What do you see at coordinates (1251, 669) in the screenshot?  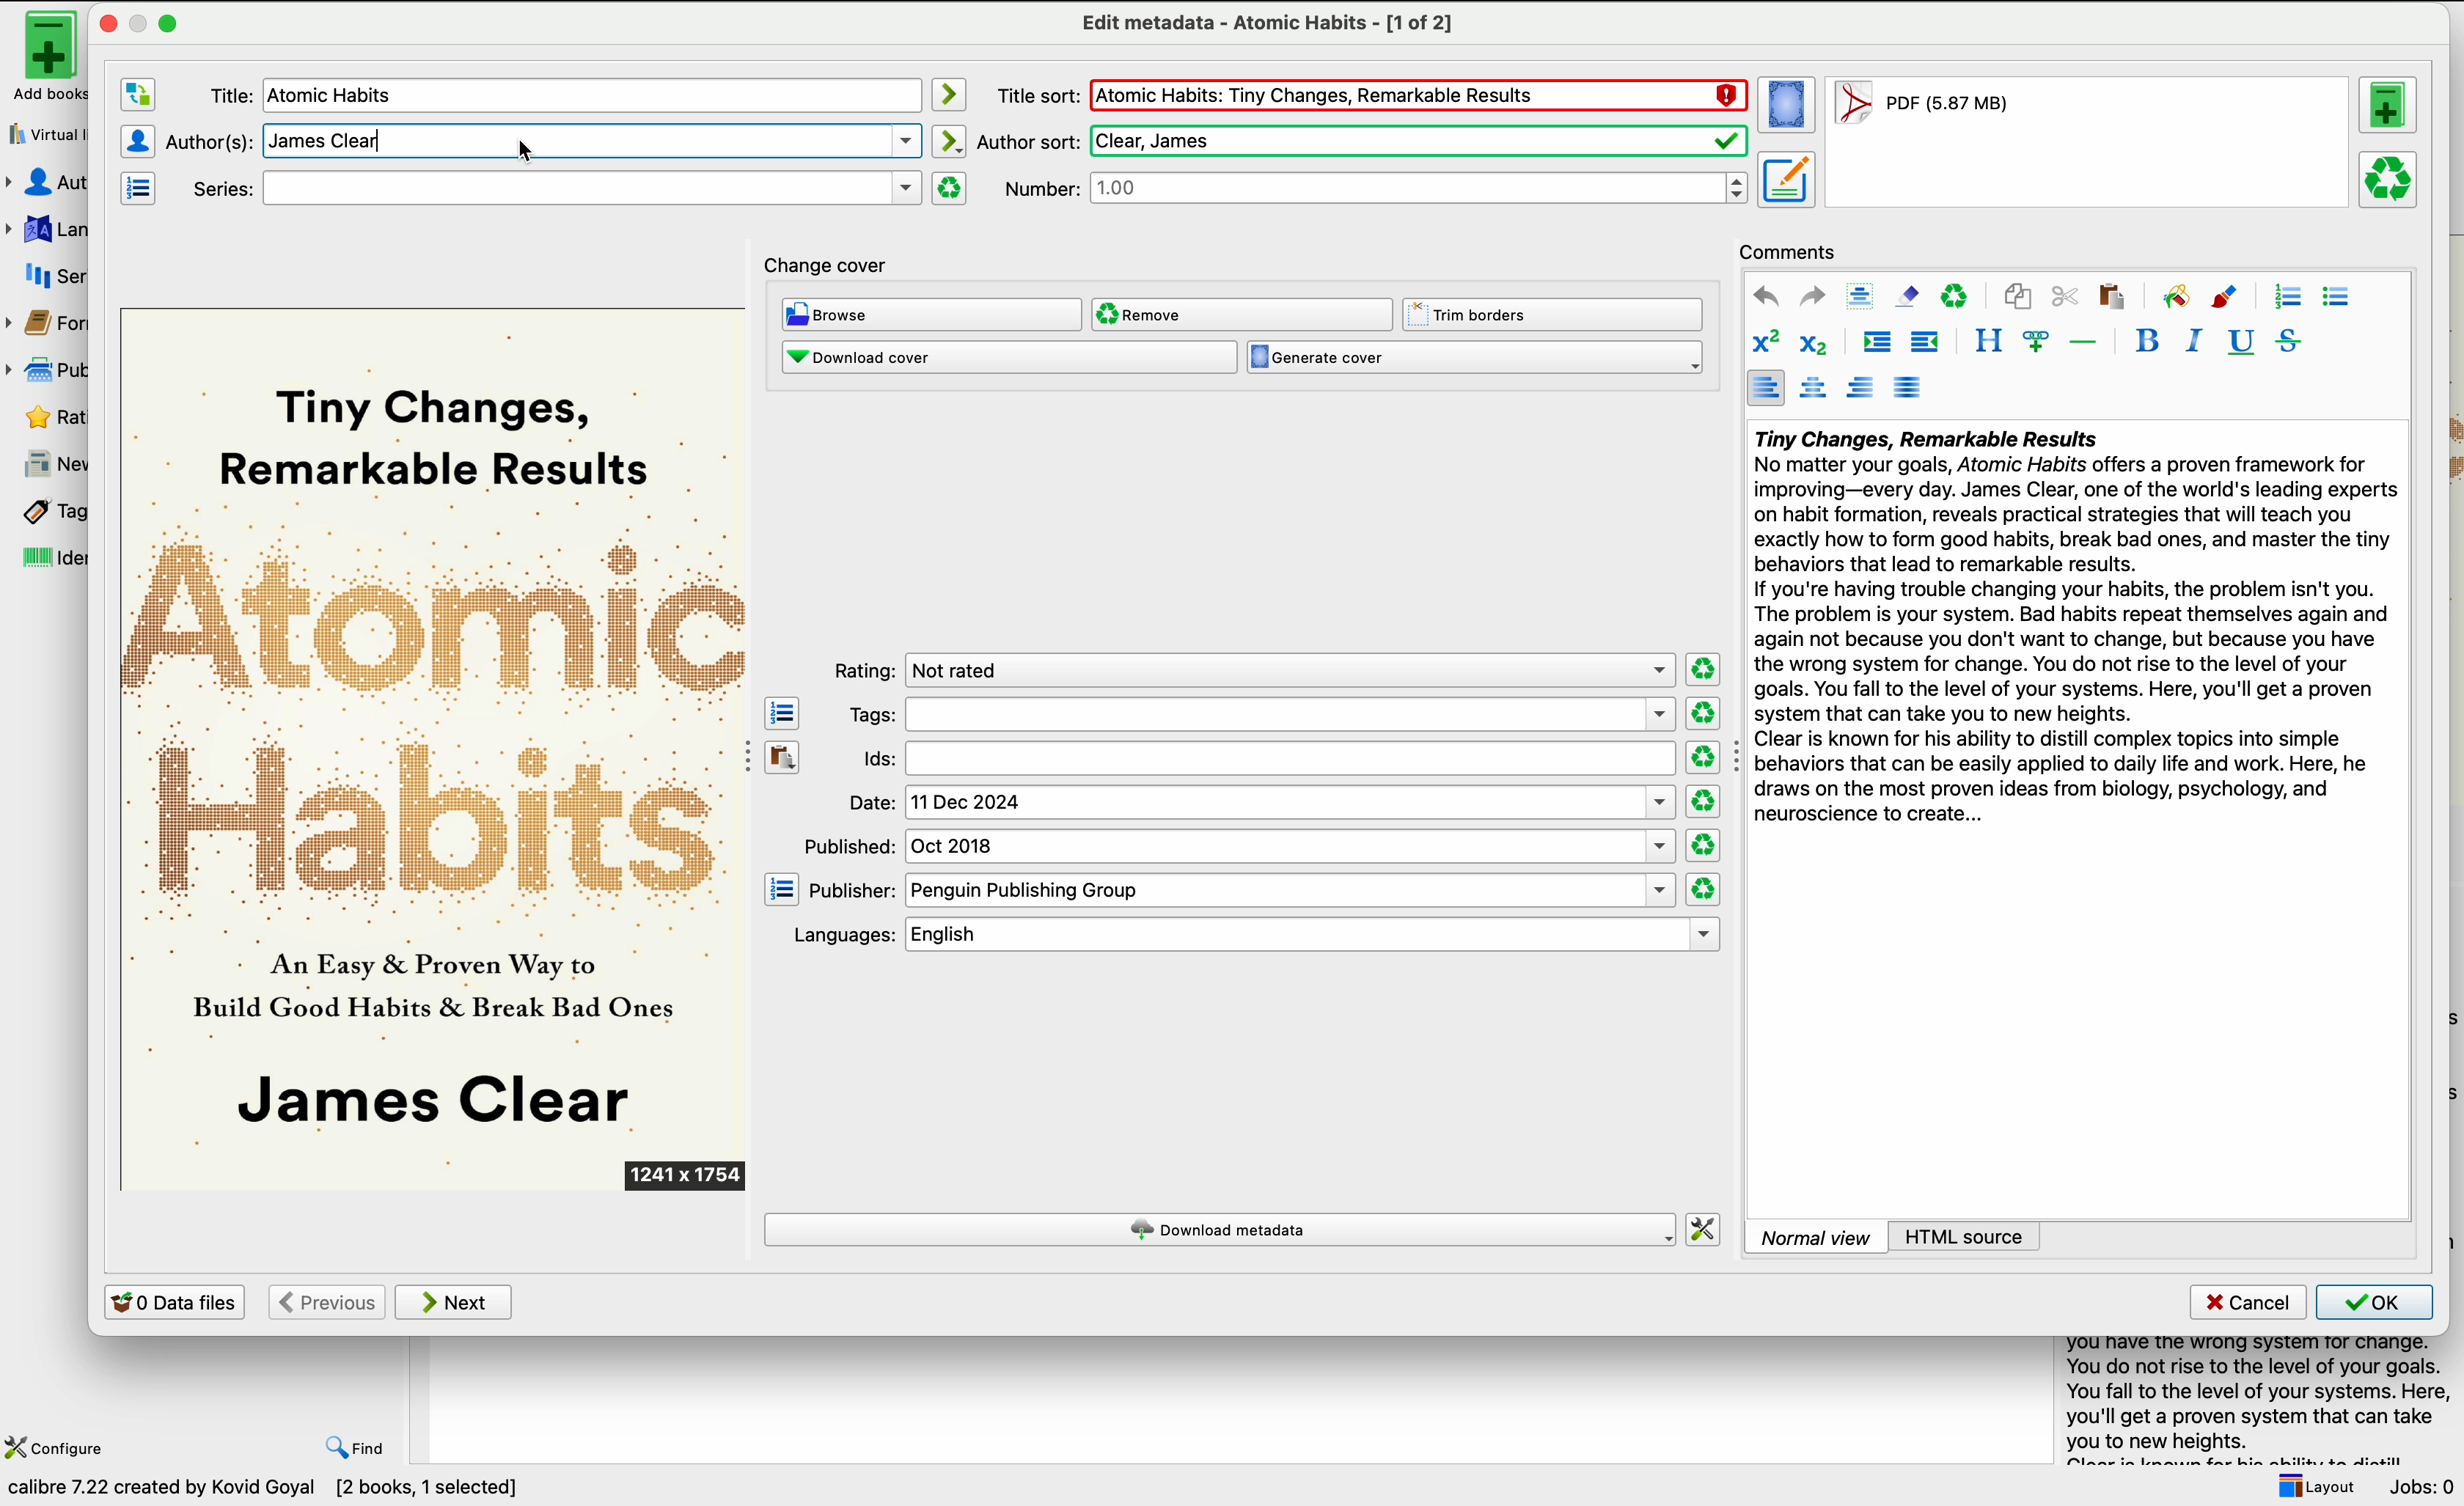 I see `rating` at bounding box center [1251, 669].